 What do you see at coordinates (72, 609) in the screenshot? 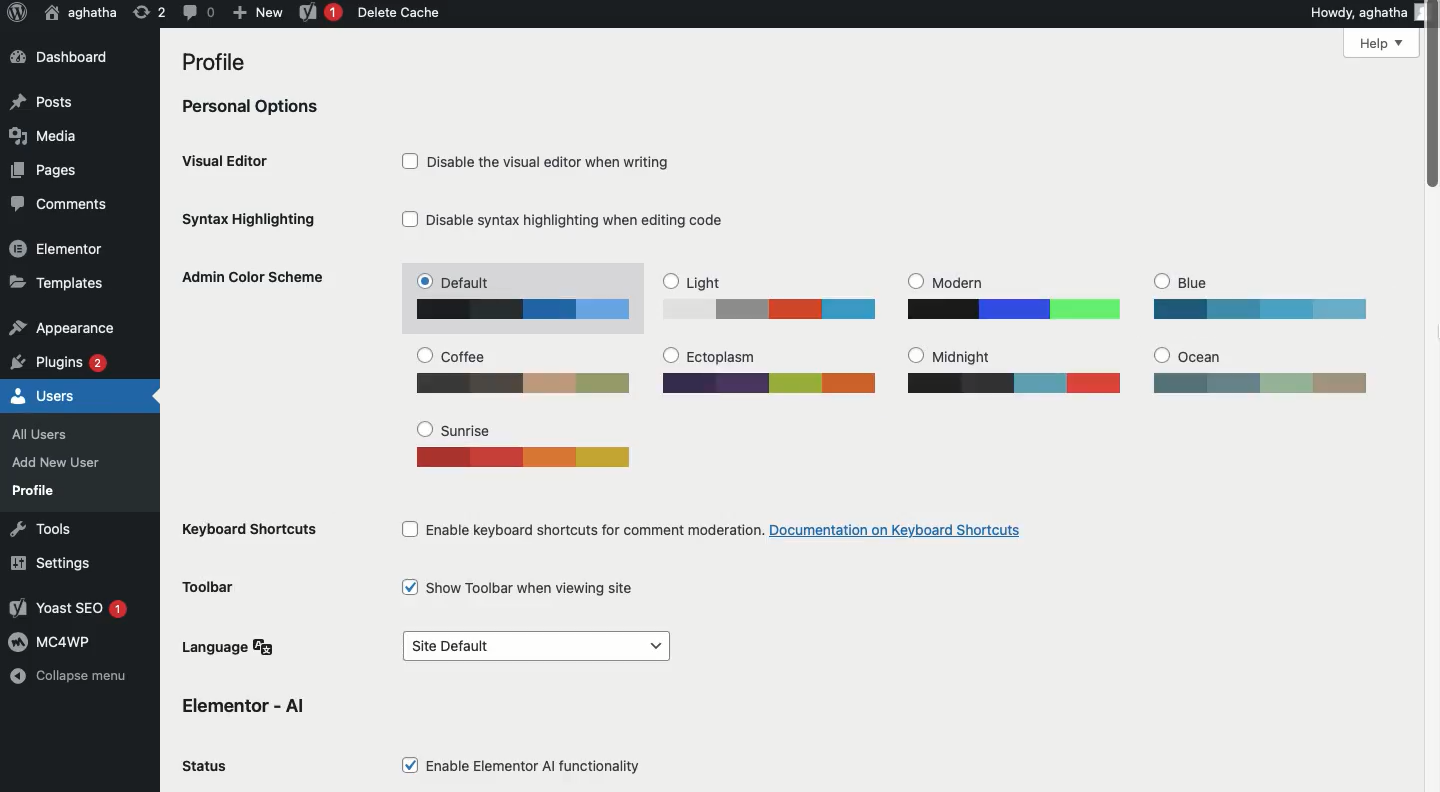
I see `Yoast SEO 1` at bounding box center [72, 609].